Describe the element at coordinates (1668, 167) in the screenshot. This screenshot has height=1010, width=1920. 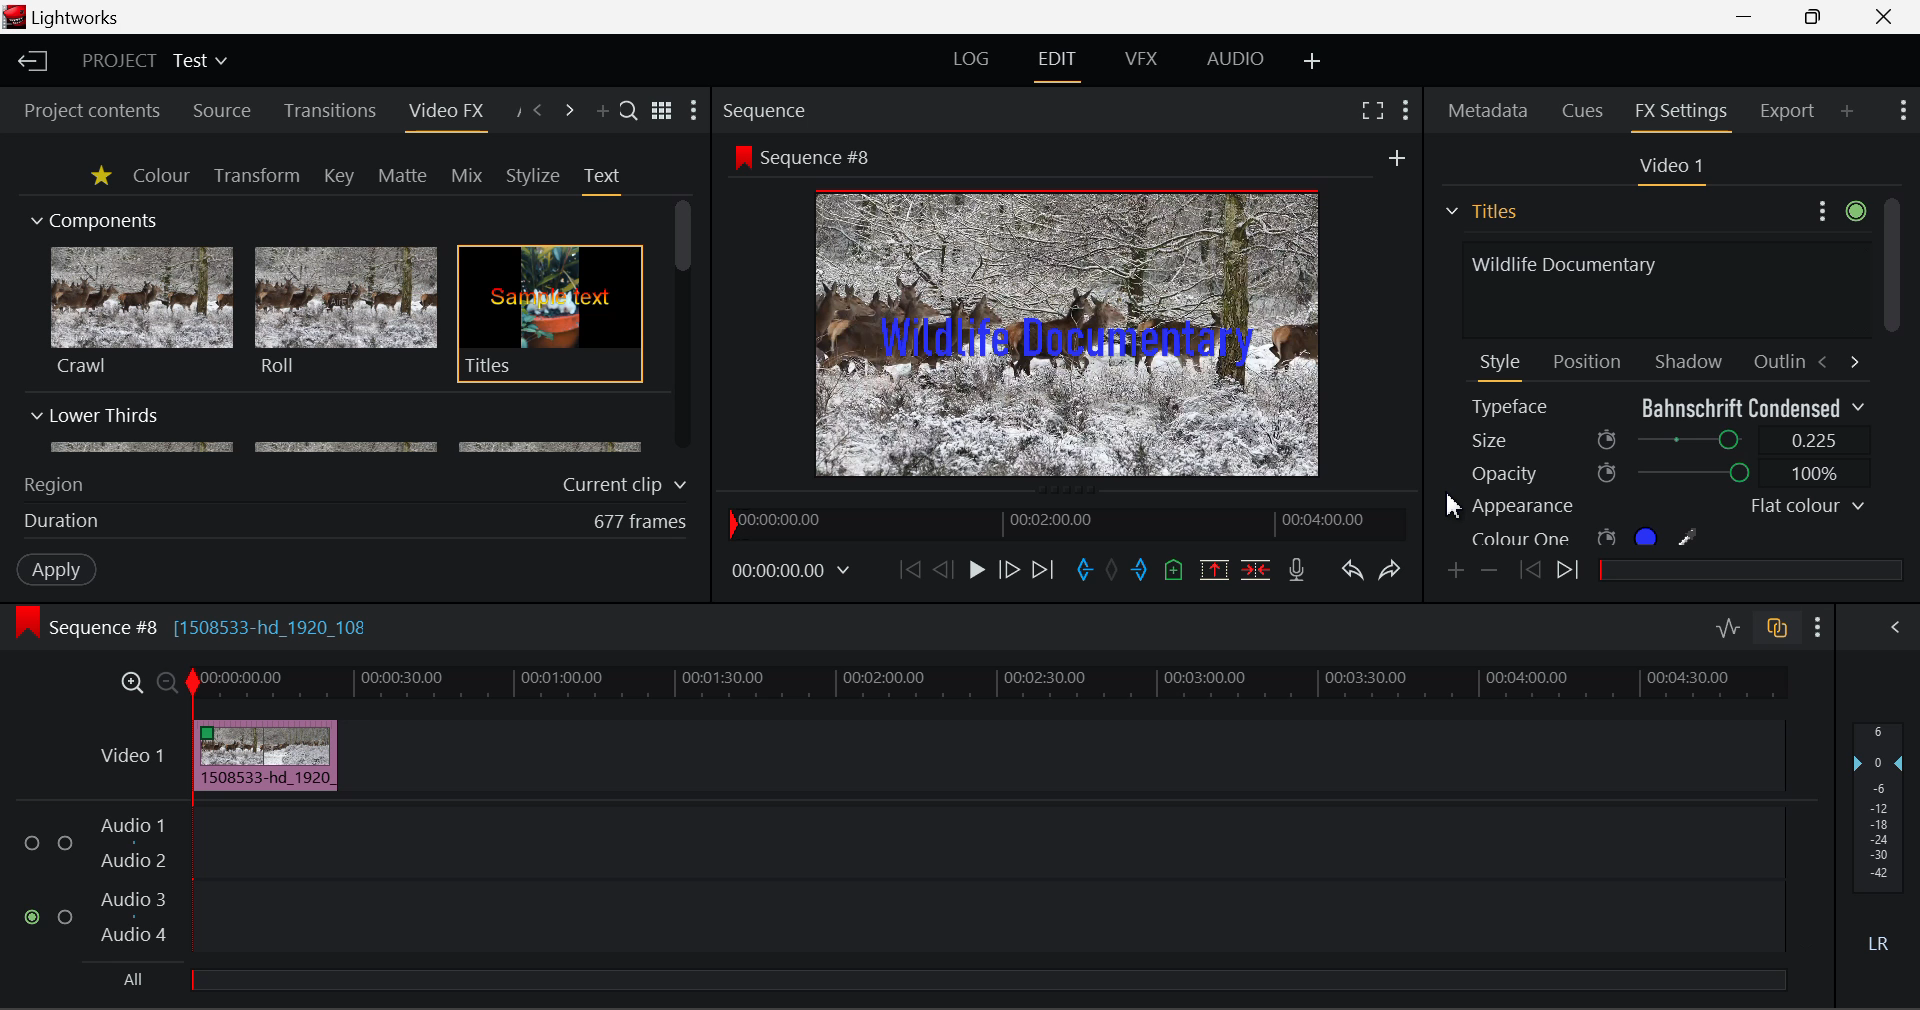
I see `Video 1` at that location.